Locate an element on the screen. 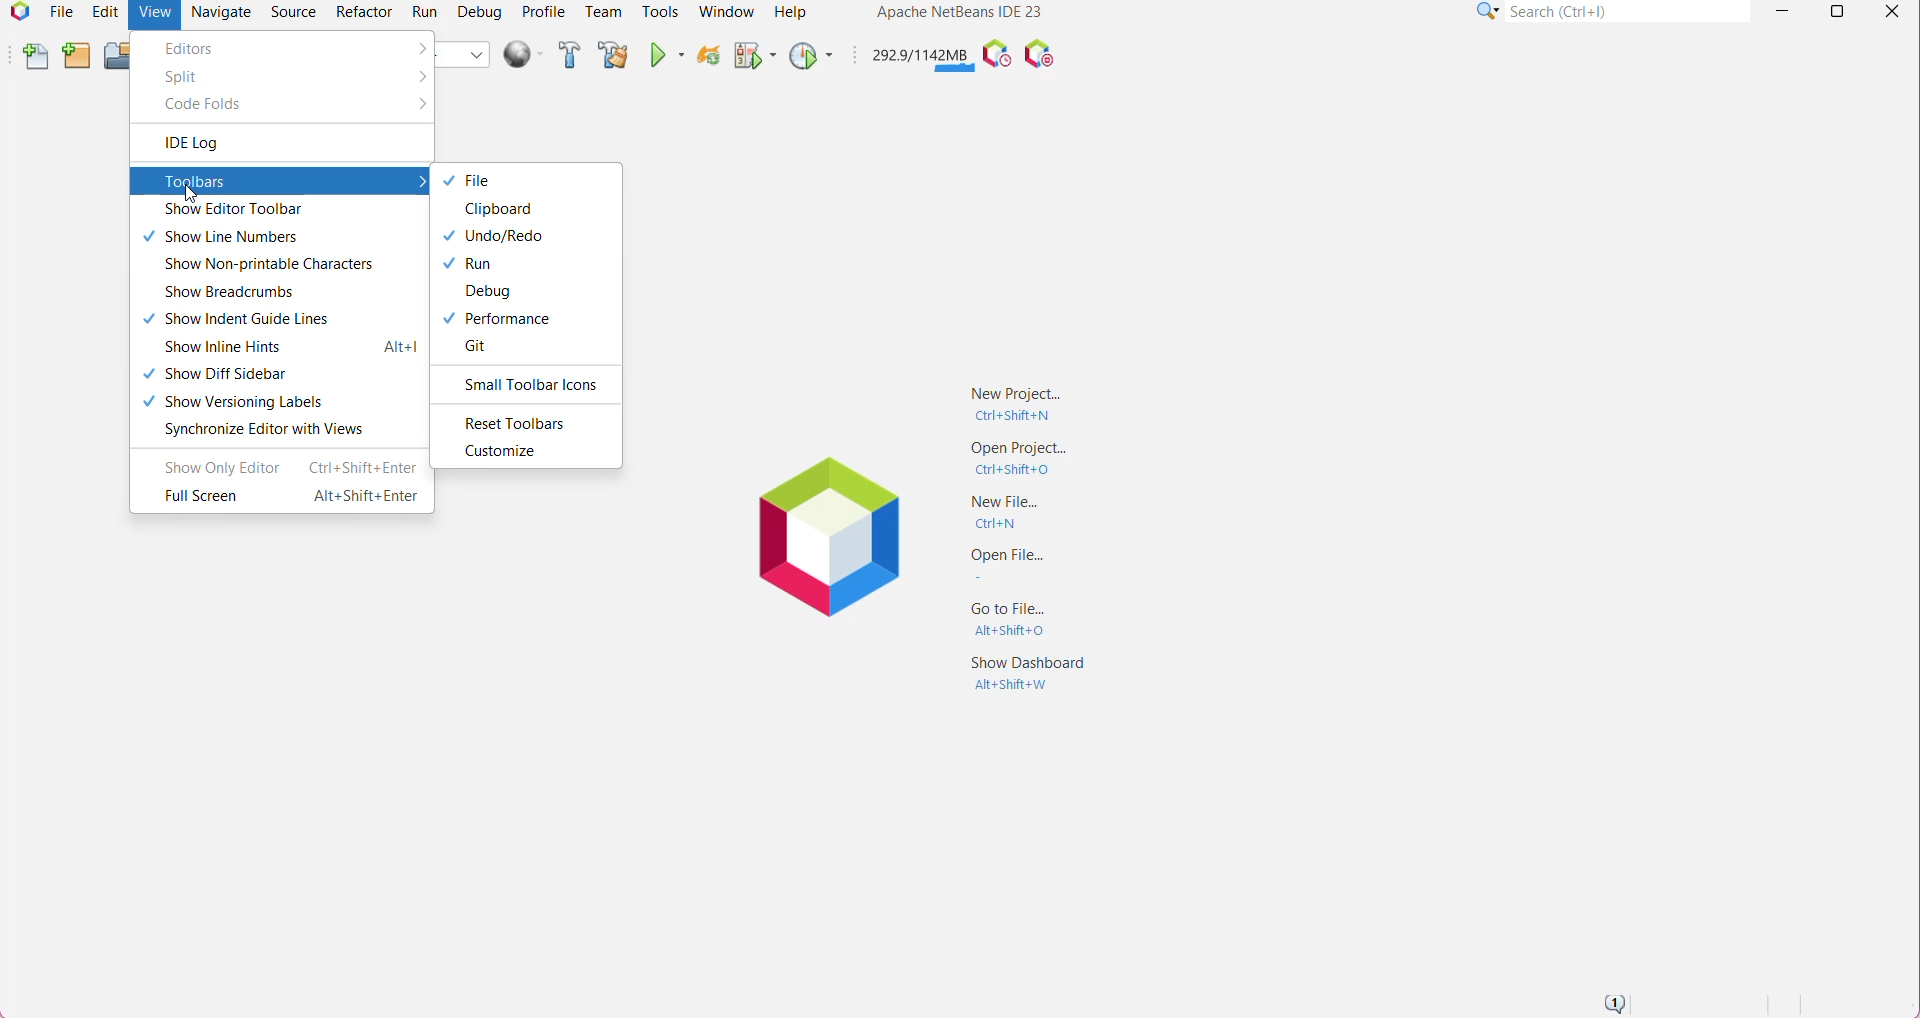  Pause I/O Checks is located at coordinates (1038, 55).